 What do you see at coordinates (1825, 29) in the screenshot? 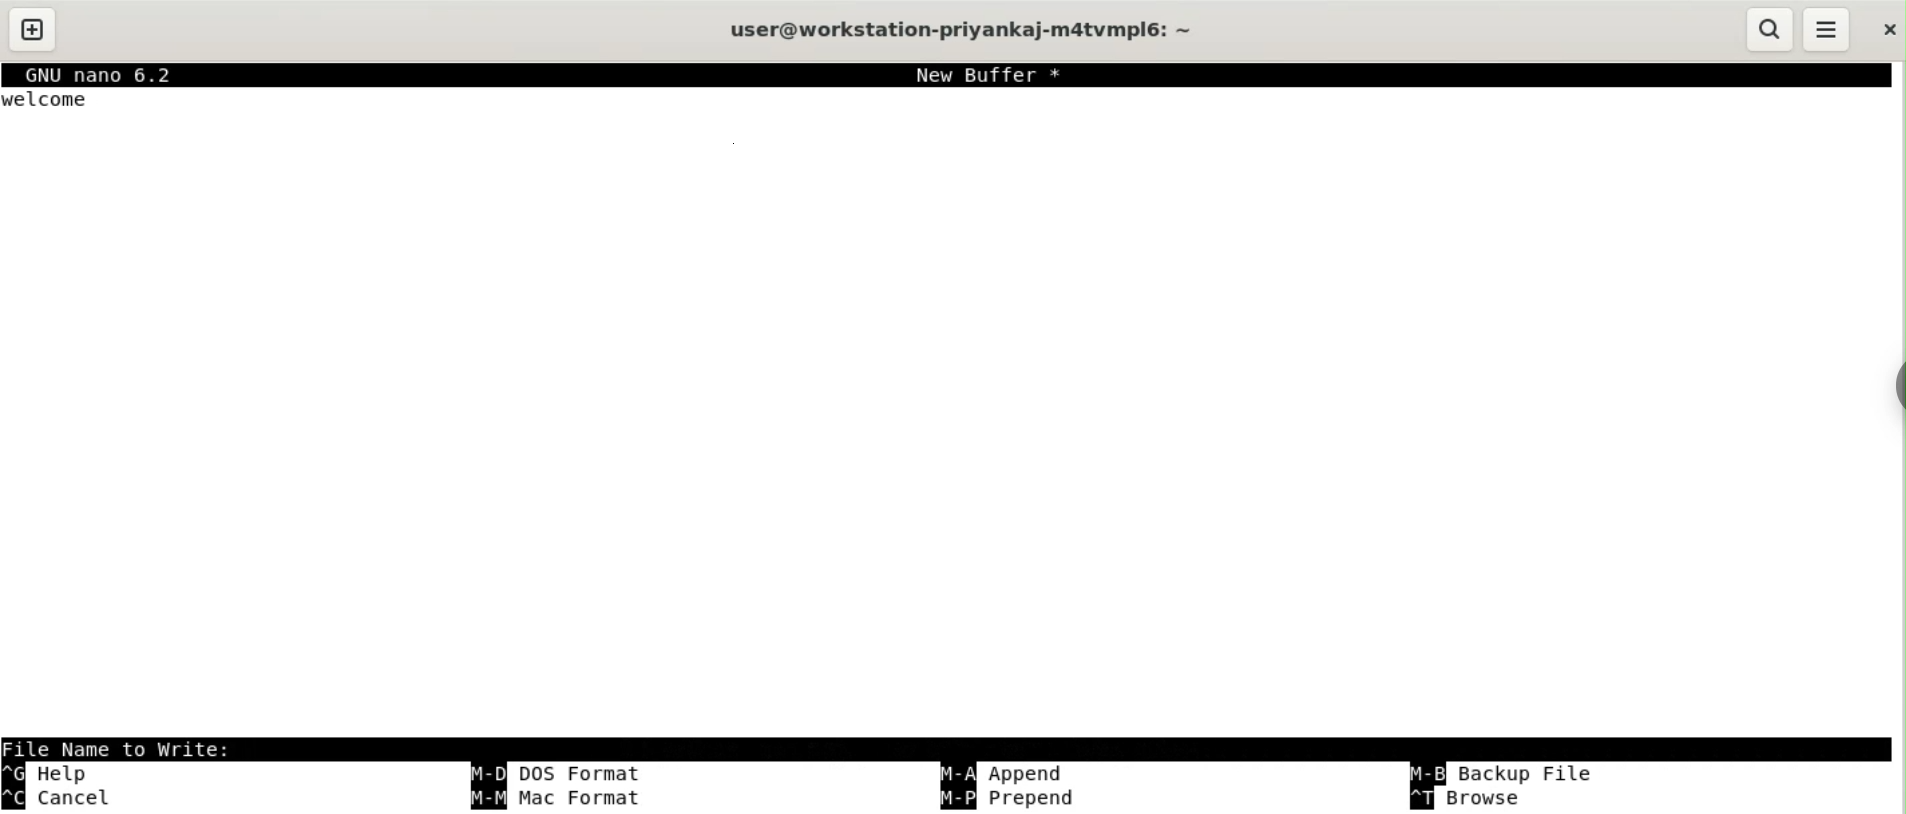
I see `menu` at bounding box center [1825, 29].